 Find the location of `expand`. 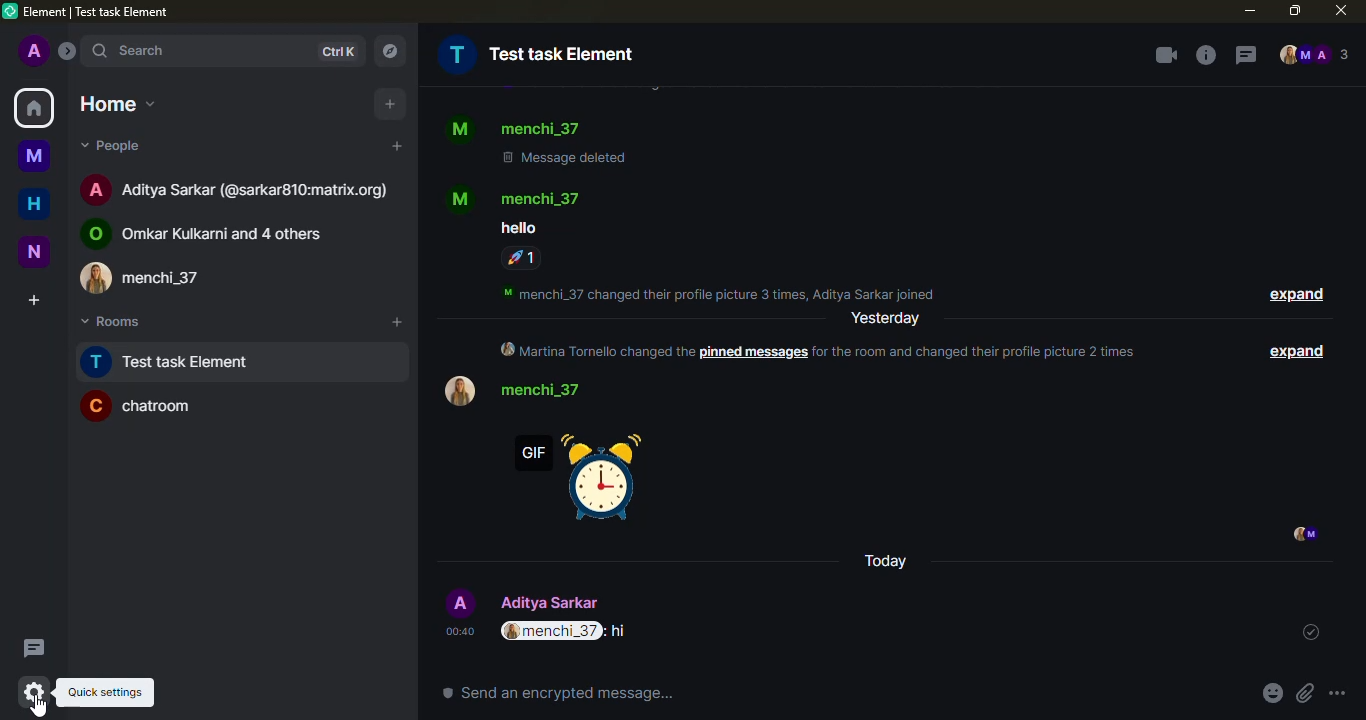

expand is located at coordinates (1292, 350).